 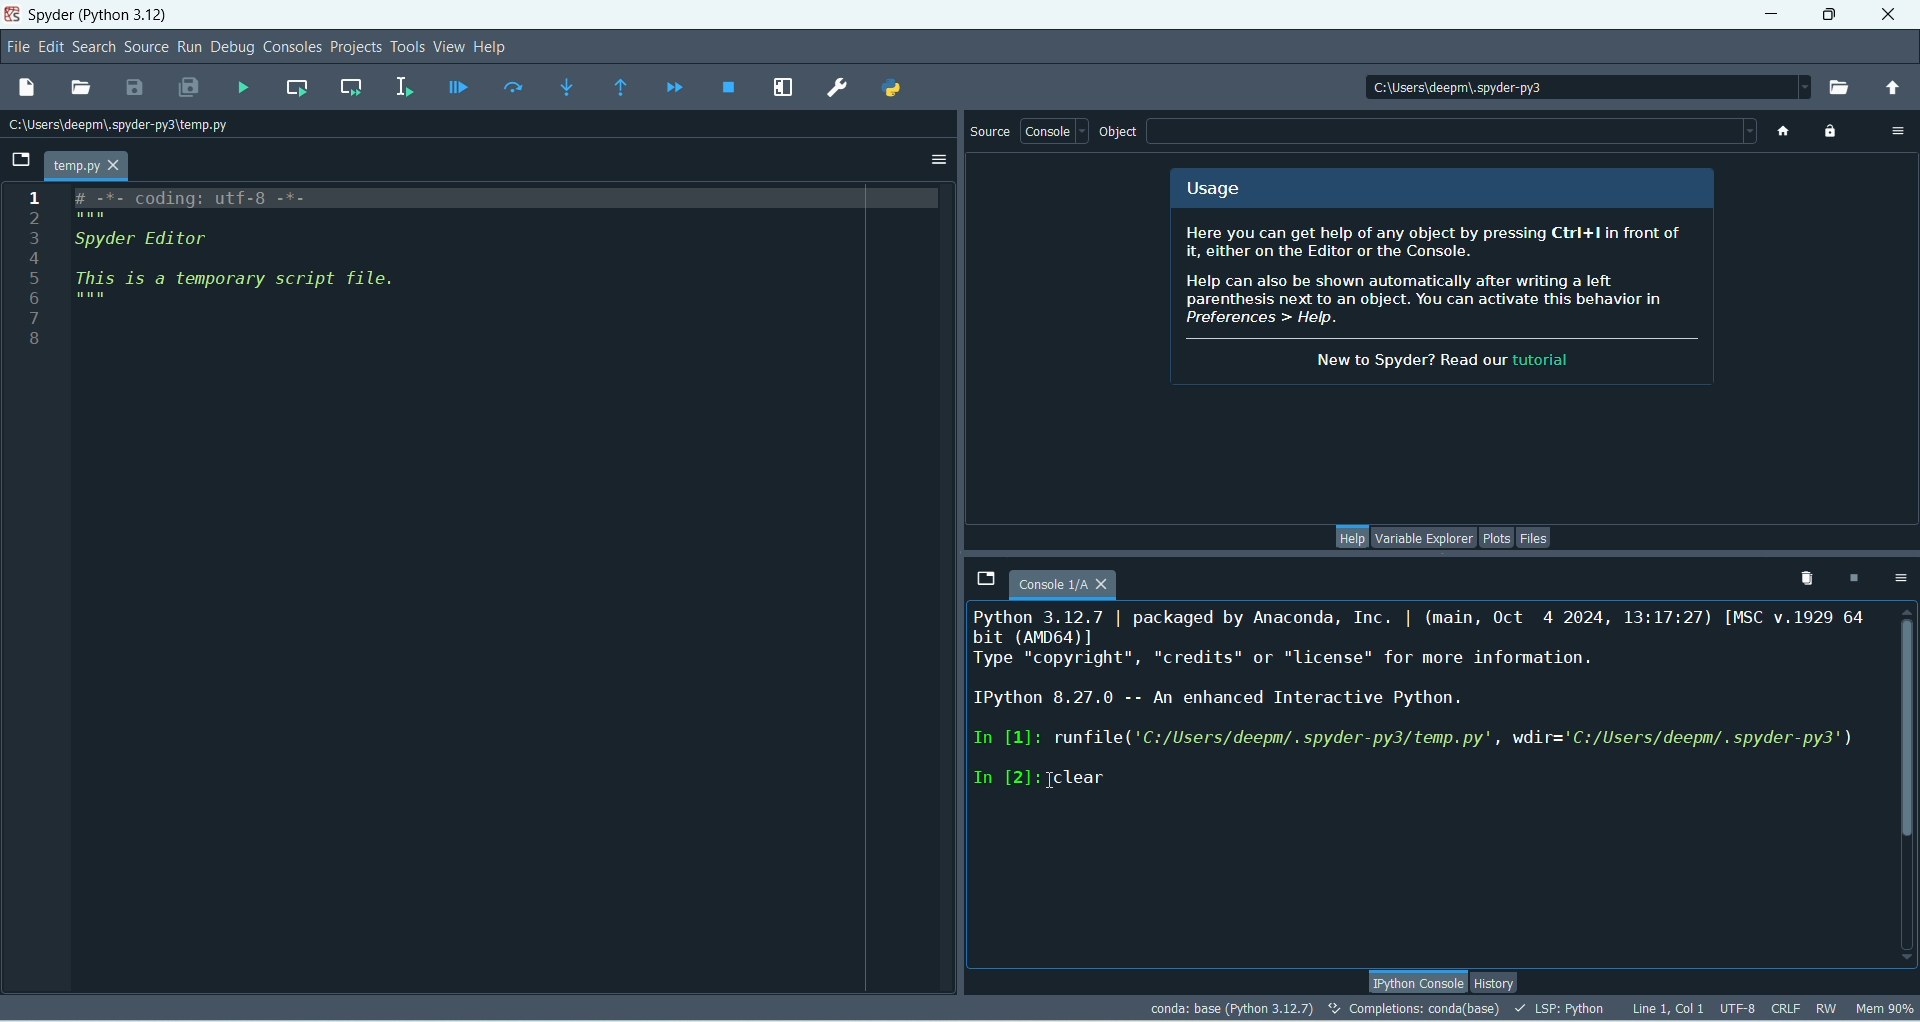 What do you see at coordinates (1042, 777) in the screenshot?
I see `In [2]:clear` at bounding box center [1042, 777].